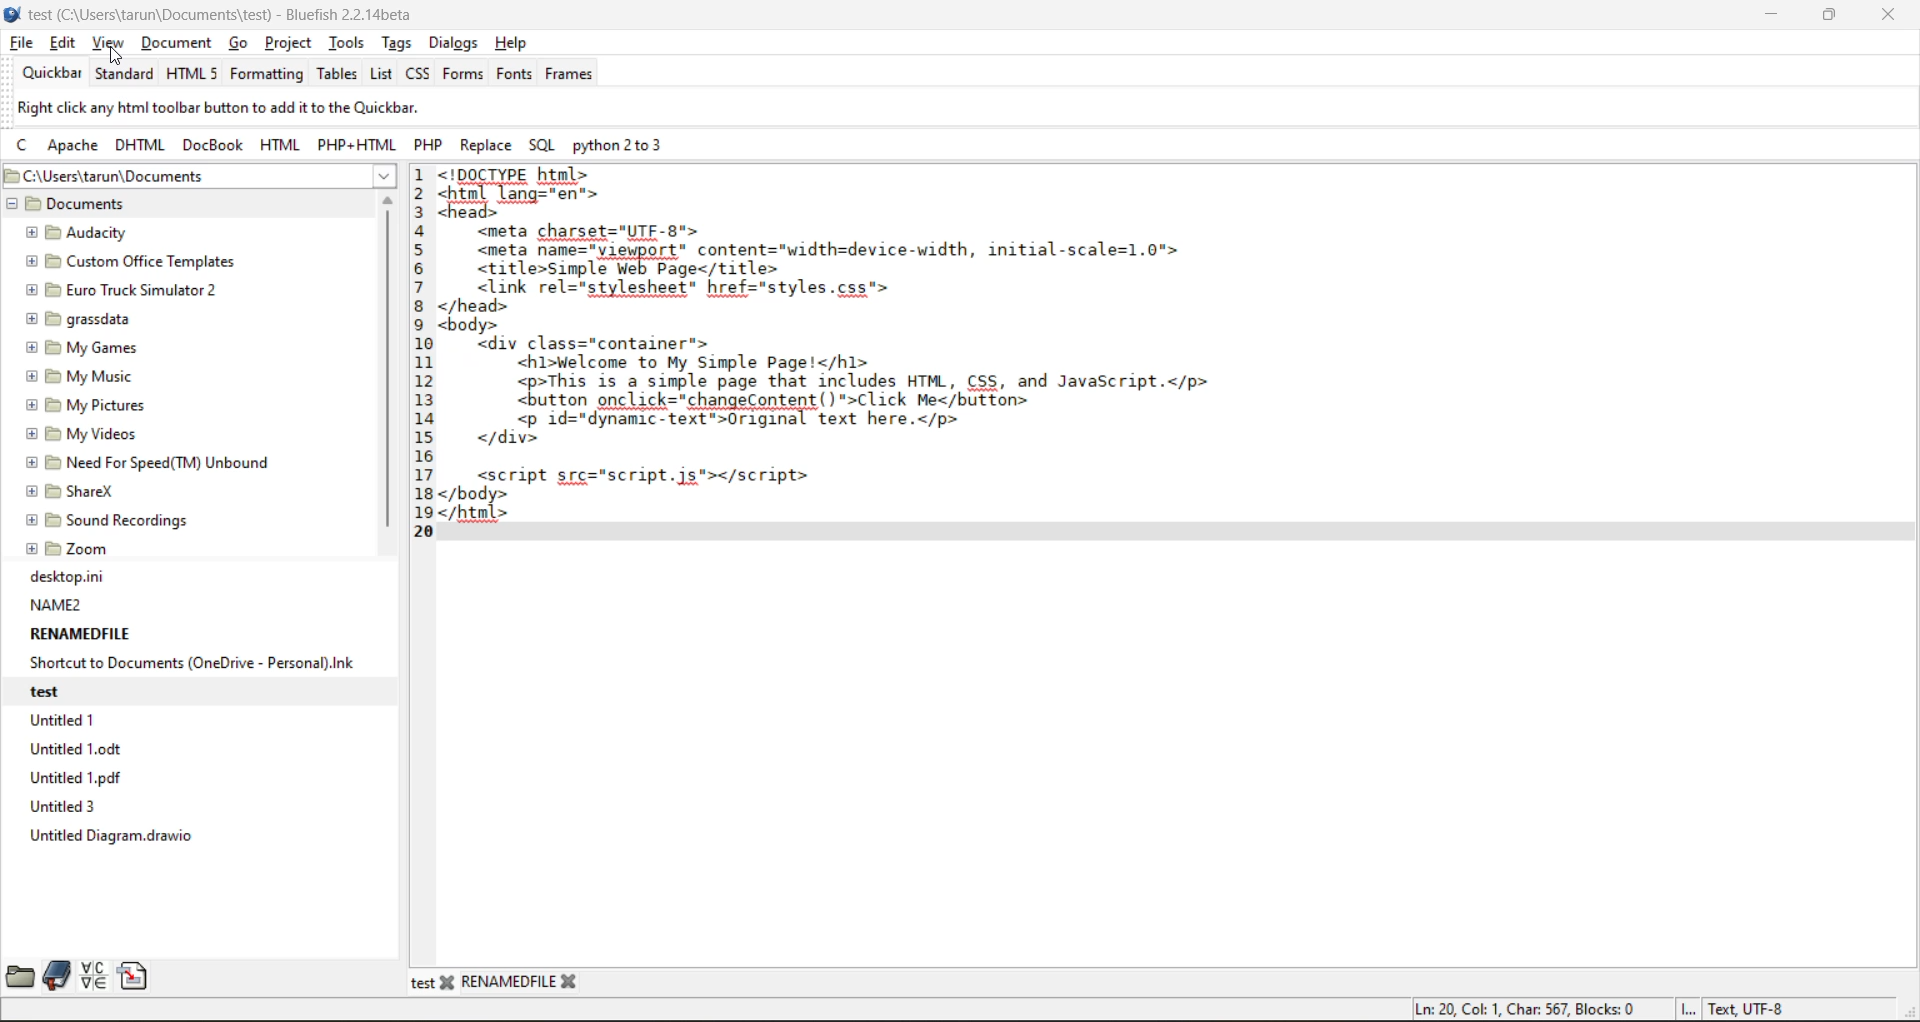 This screenshot has width=1920, height=1022. Describe the element at coordinates (361, 147) in the screenshot. I see `php html` at that location.